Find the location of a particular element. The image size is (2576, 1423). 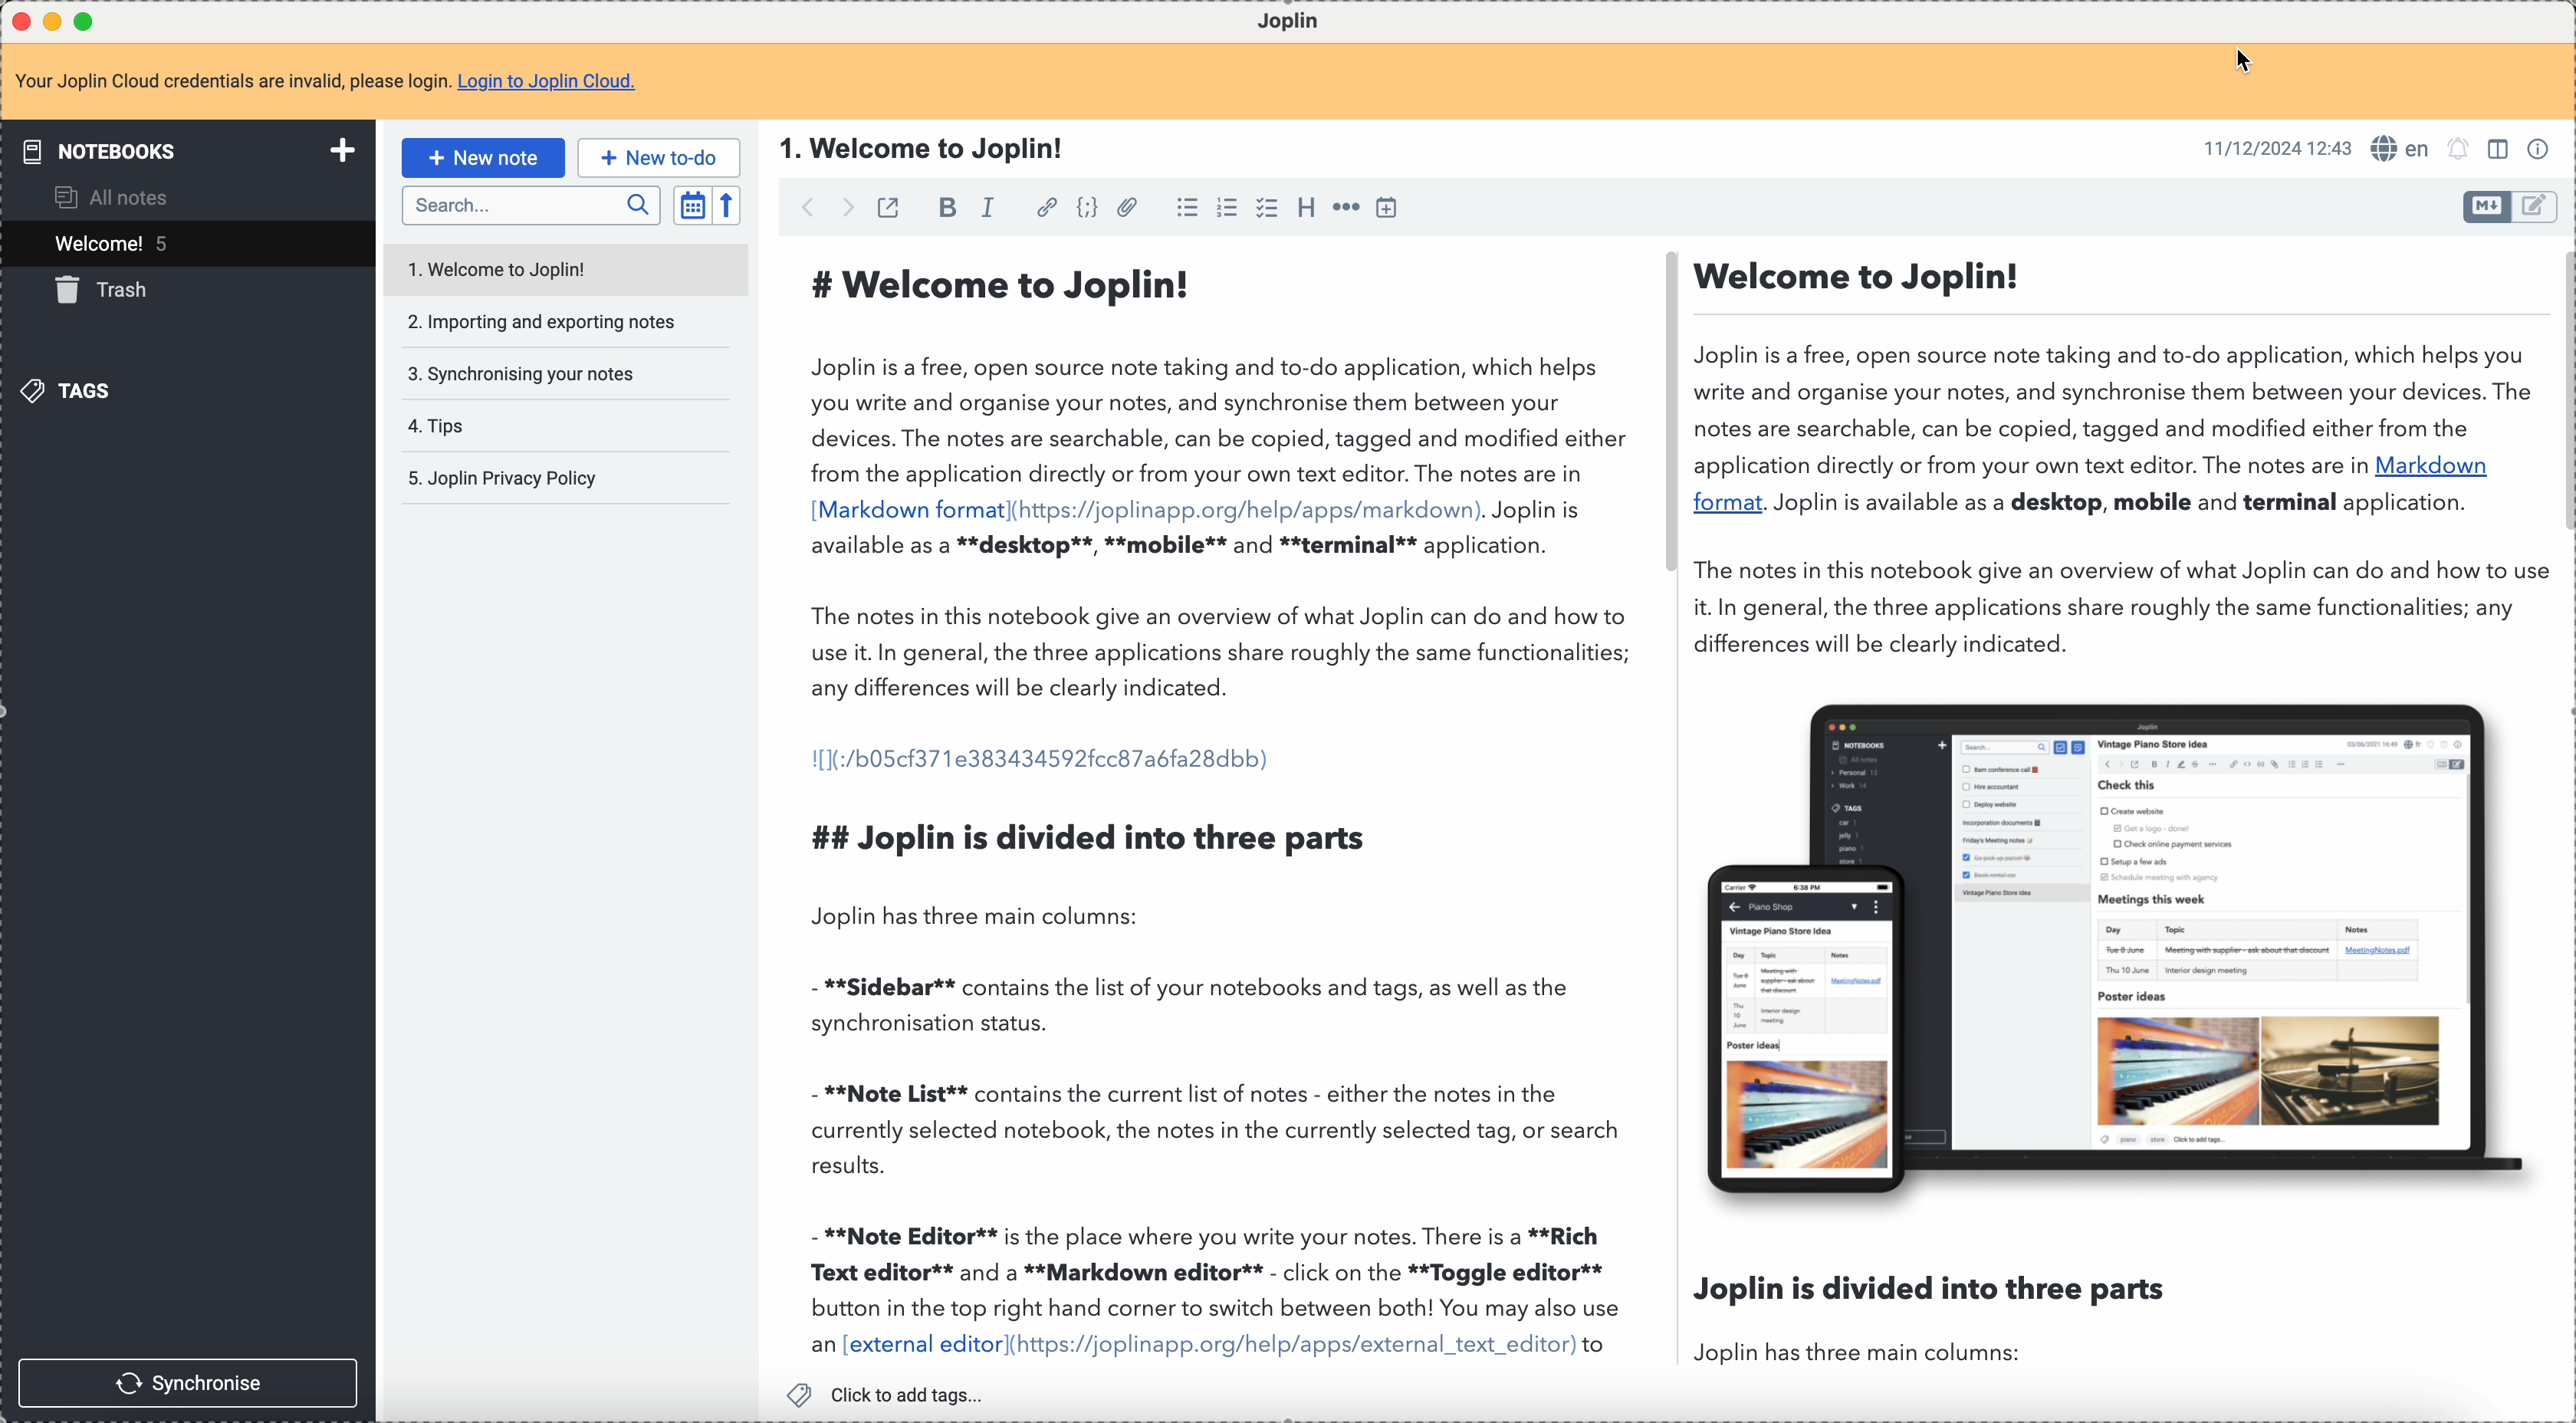

Joplin is divided into three parts is located at coordinates (1934, 1283).